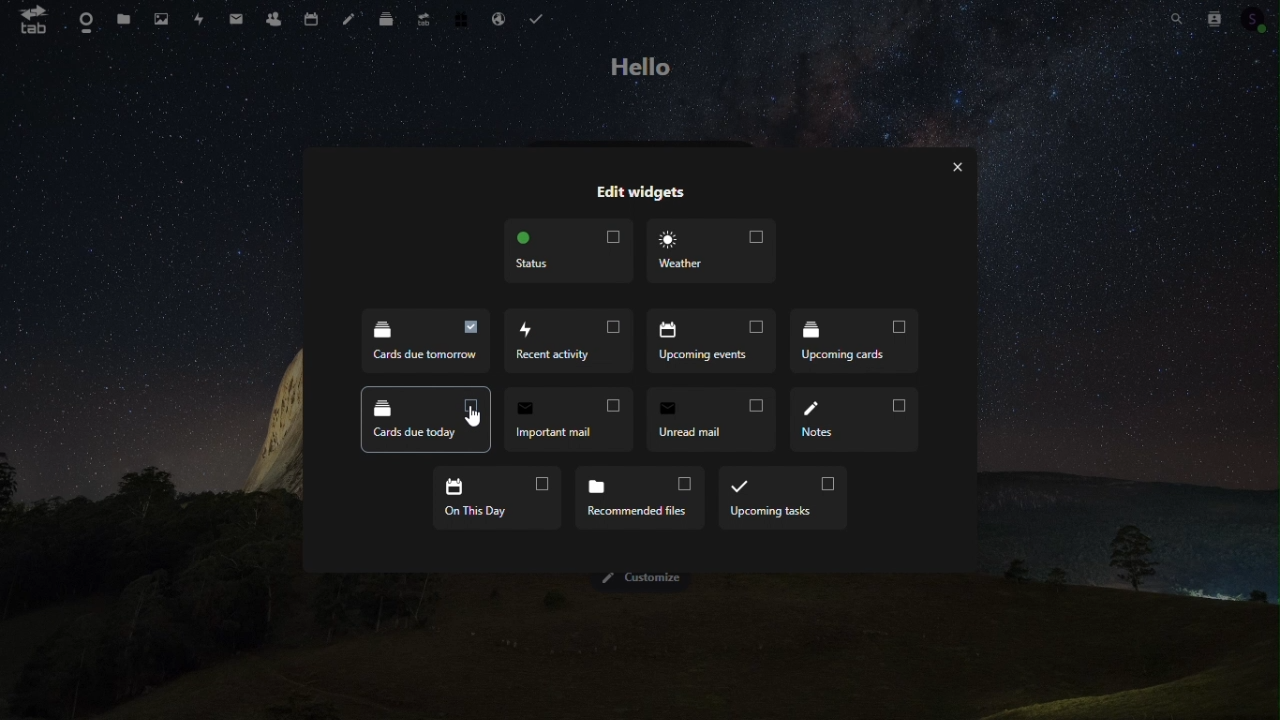  Describe the element at coordinates (27, 21) in the screenshot. I see `tab` at that location.